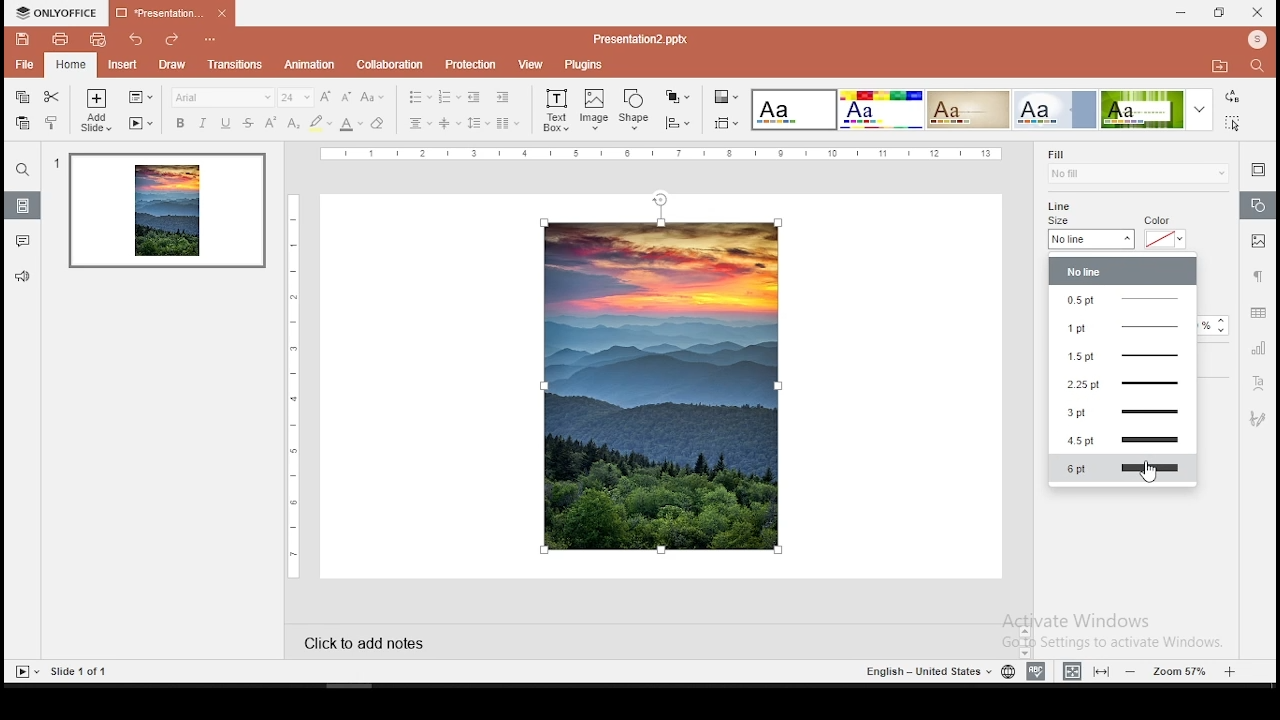 The height and width of the screenshot is (720, 1280). I want to click on fit to width, so click(1070, 670).